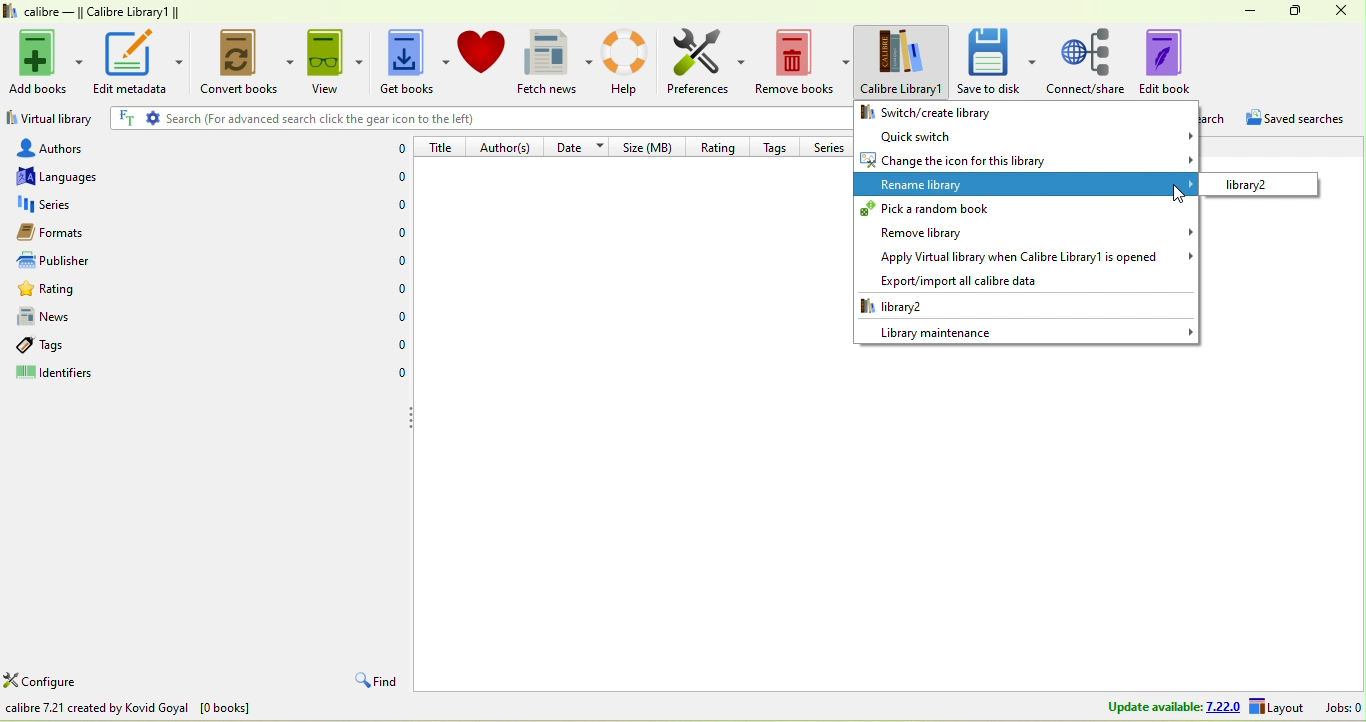 The height and width of the screenshot is (722, 1366). What do you see at coordinates (651, 146) in the screenshot?
I see `size` at bounding box center [651, 146].